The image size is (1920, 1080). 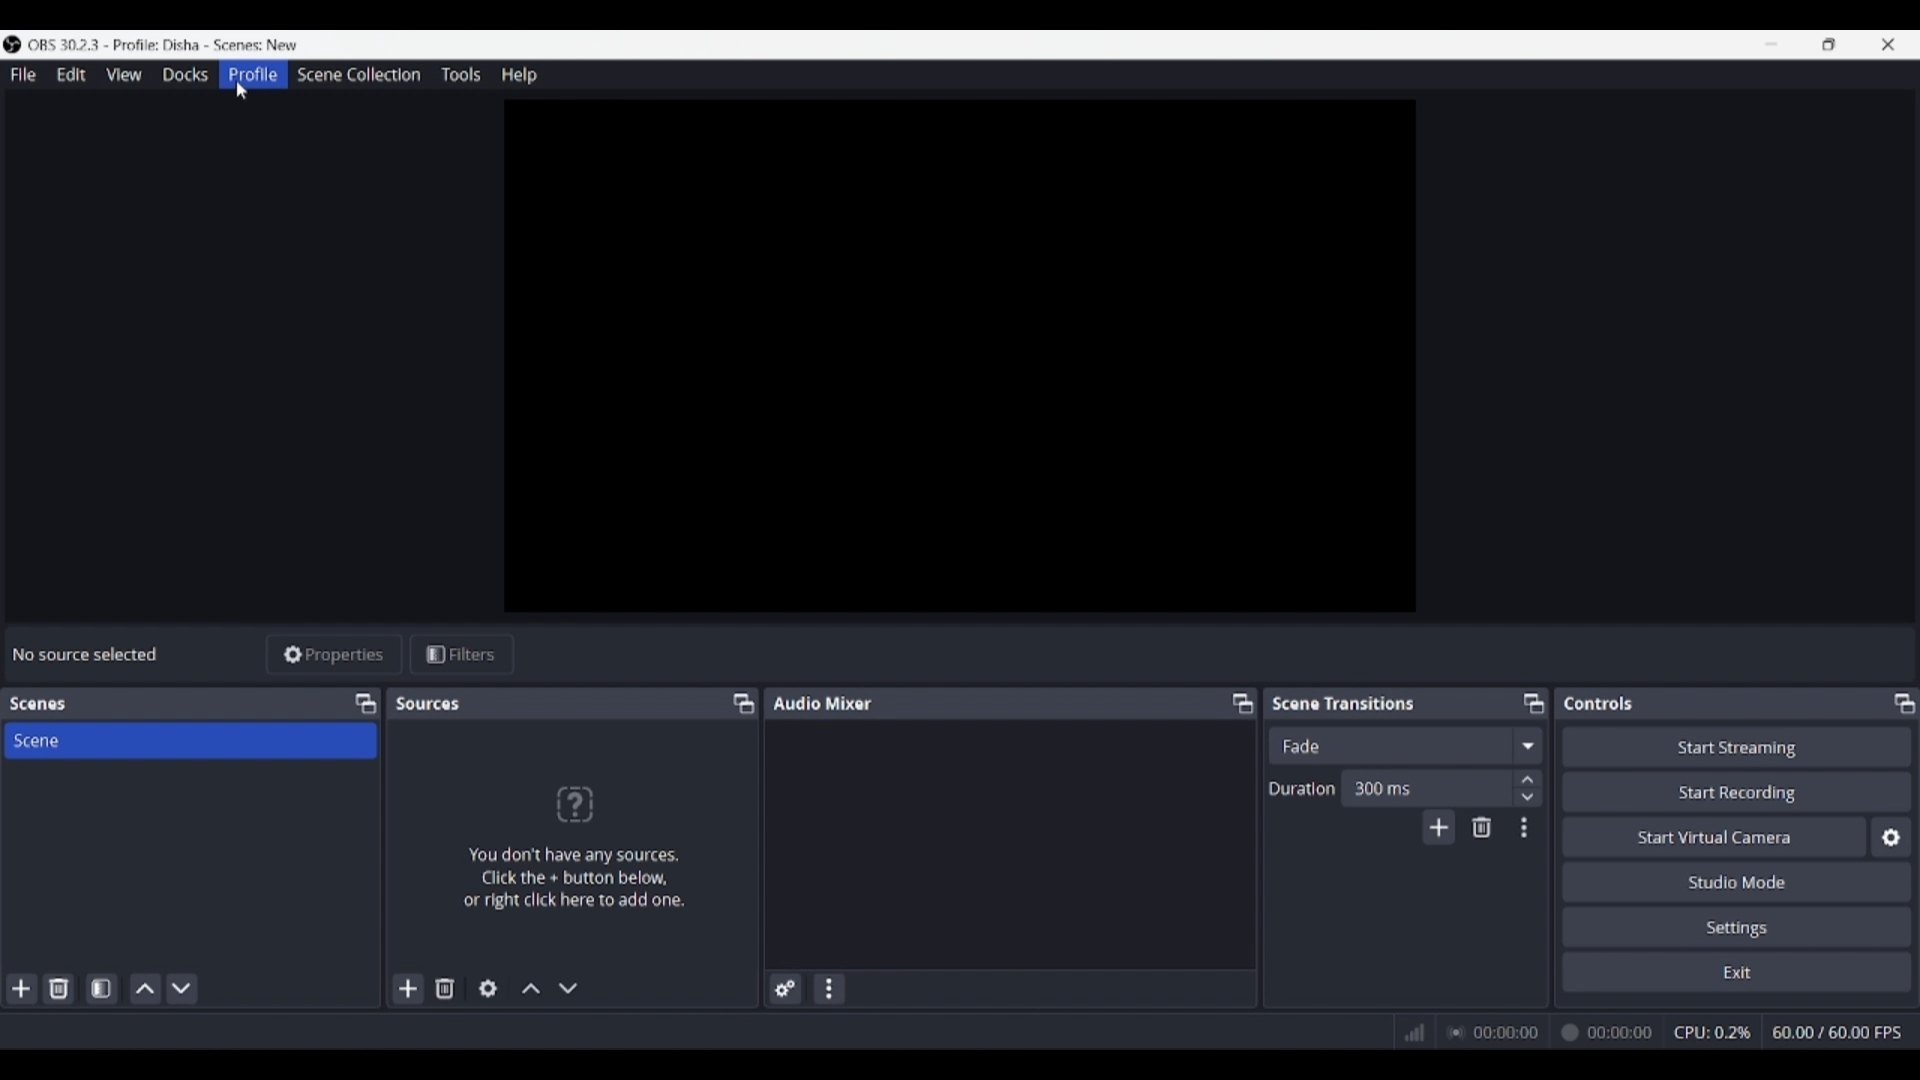 What do you see at coordinates (1838, 1031) in the screenshot?
I see `30.00` at bounding box center [1838, 1031].